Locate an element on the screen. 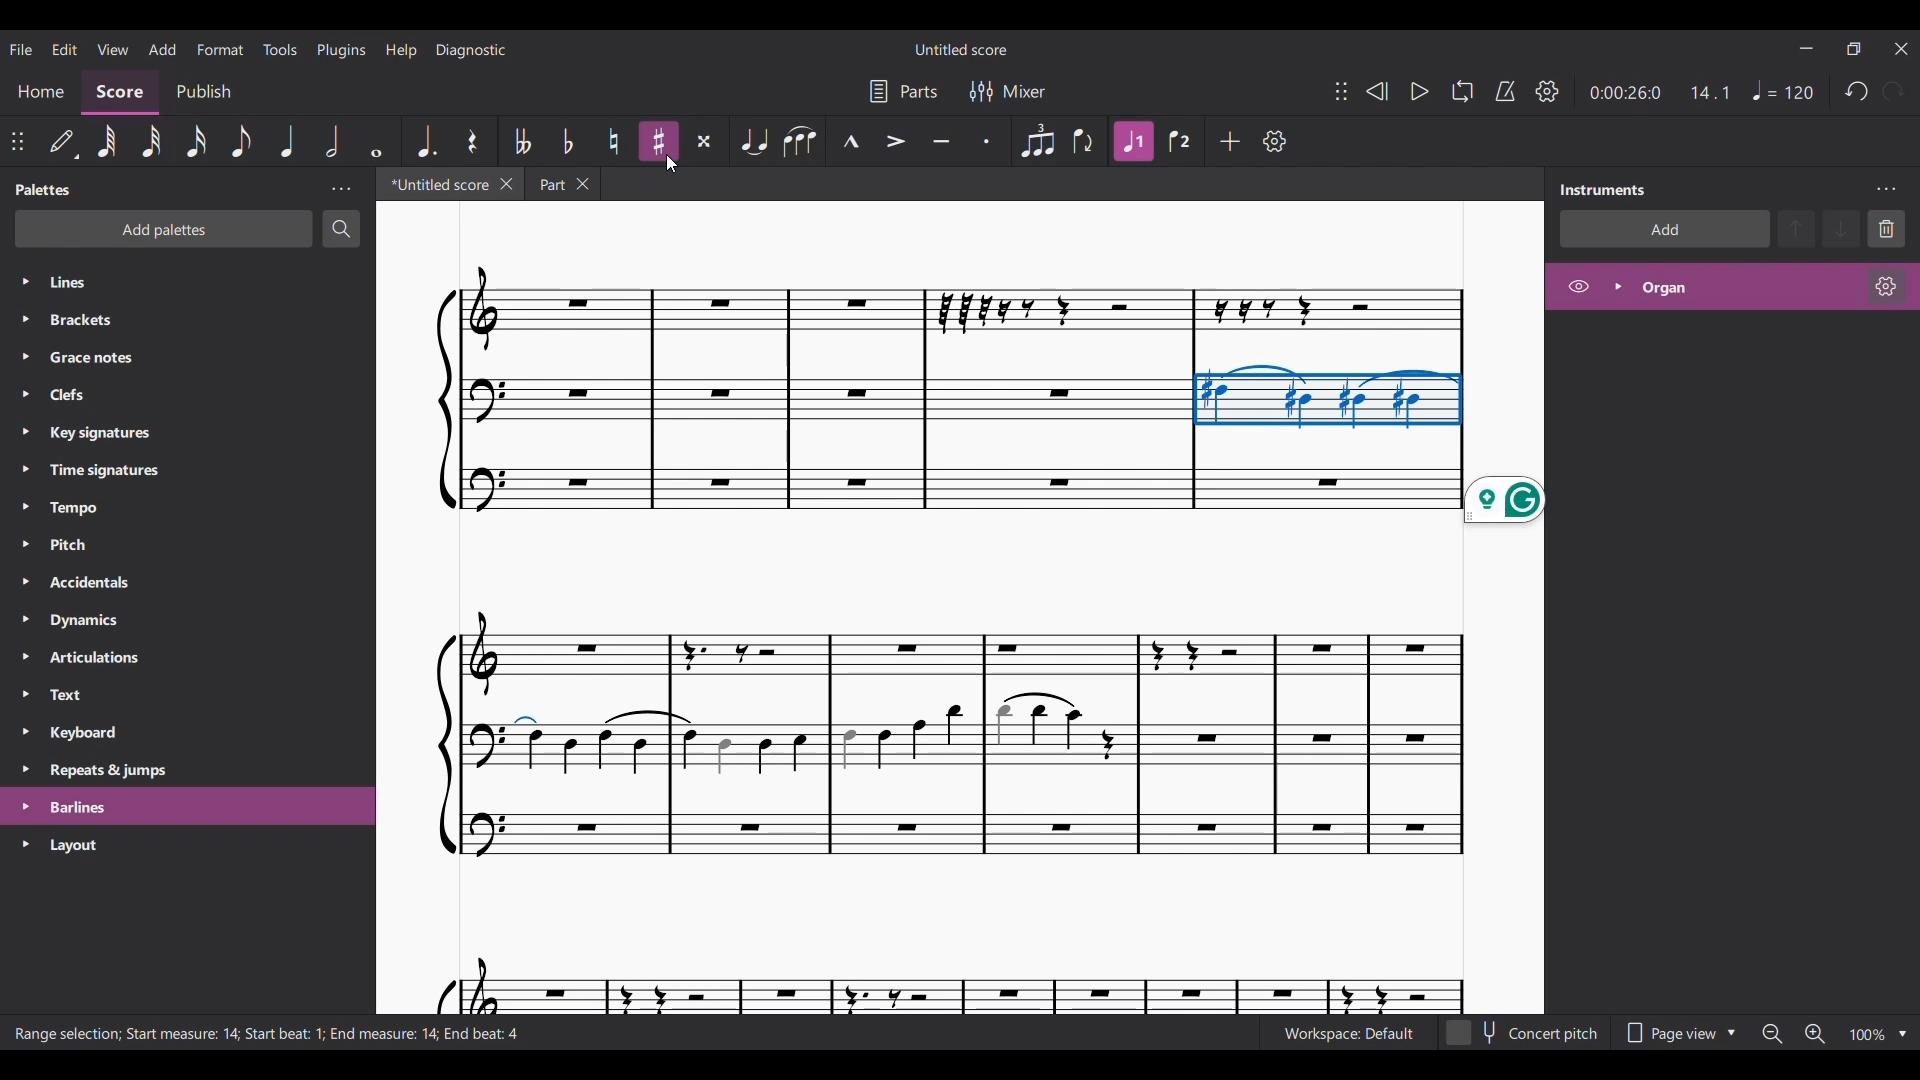 The width and height of the screenshot is (1920, 1080). Staccato  is located at coordinates (988, 142).